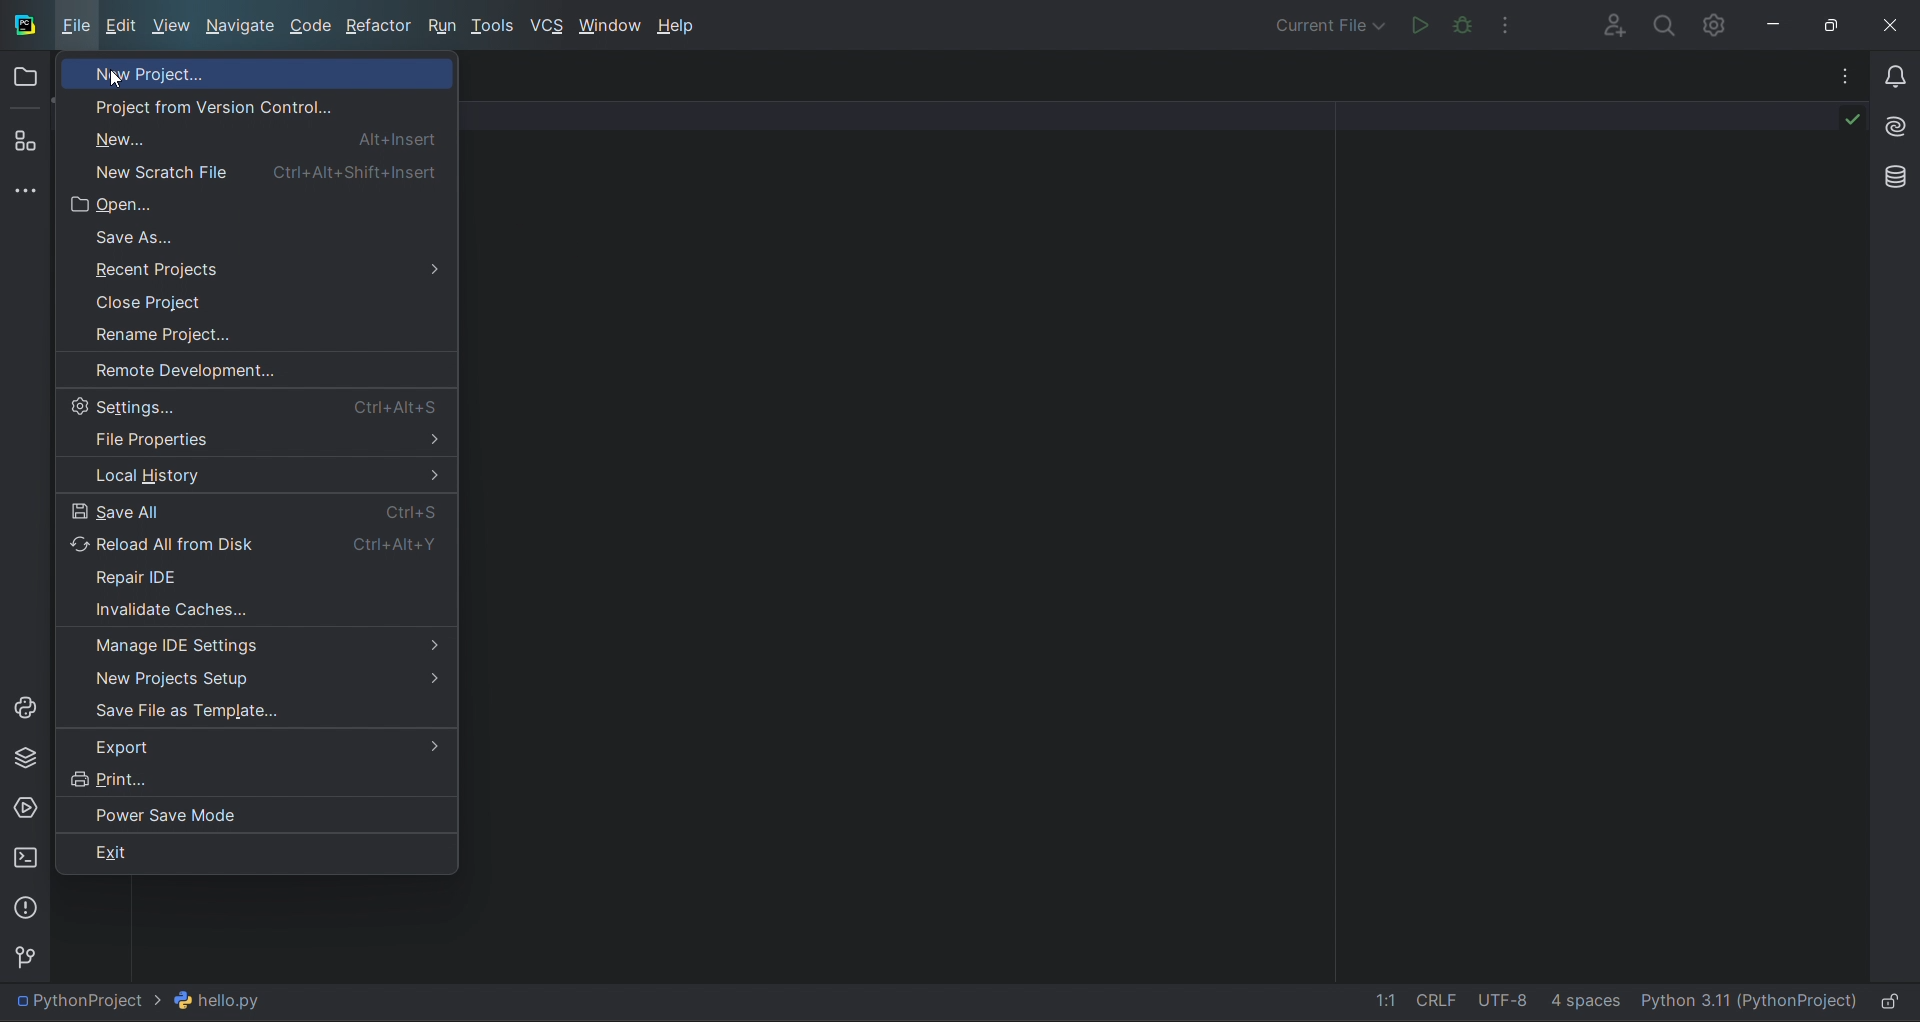  What do you see at coordinates (380, 26) in the screenshot?
I see `refactor` at bounding box center [380, 26].